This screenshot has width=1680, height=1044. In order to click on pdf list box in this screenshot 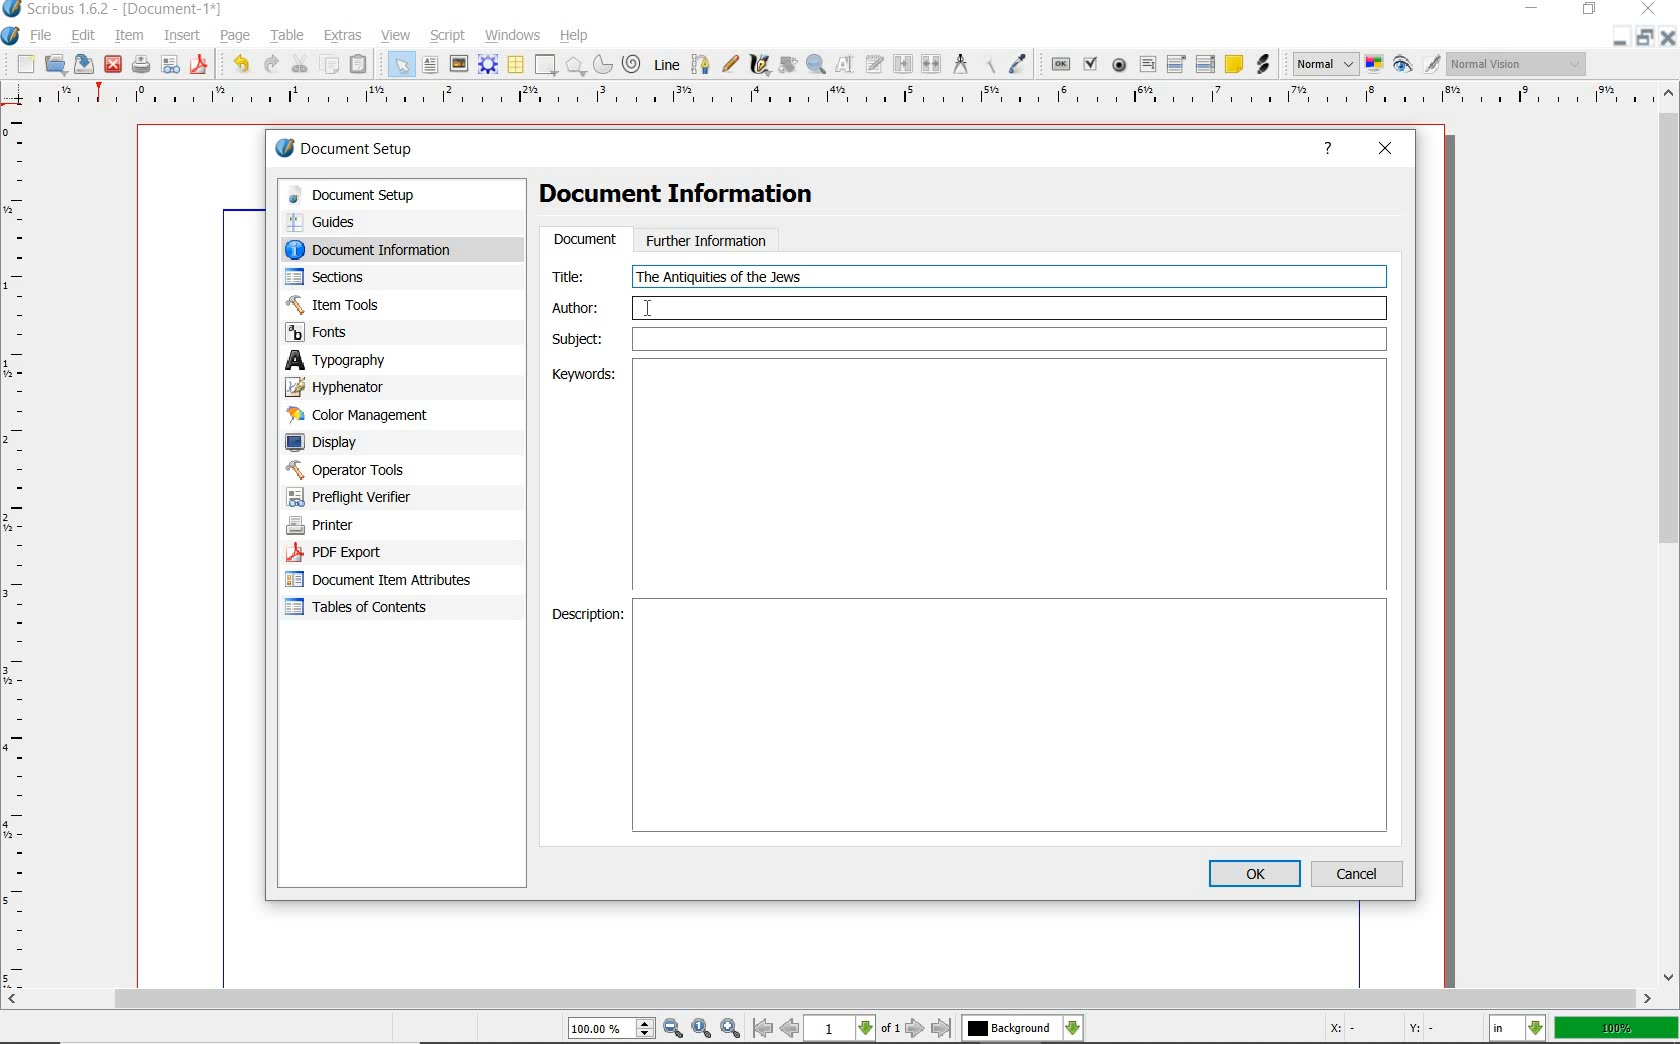, I will do `click(1204, 64)`.